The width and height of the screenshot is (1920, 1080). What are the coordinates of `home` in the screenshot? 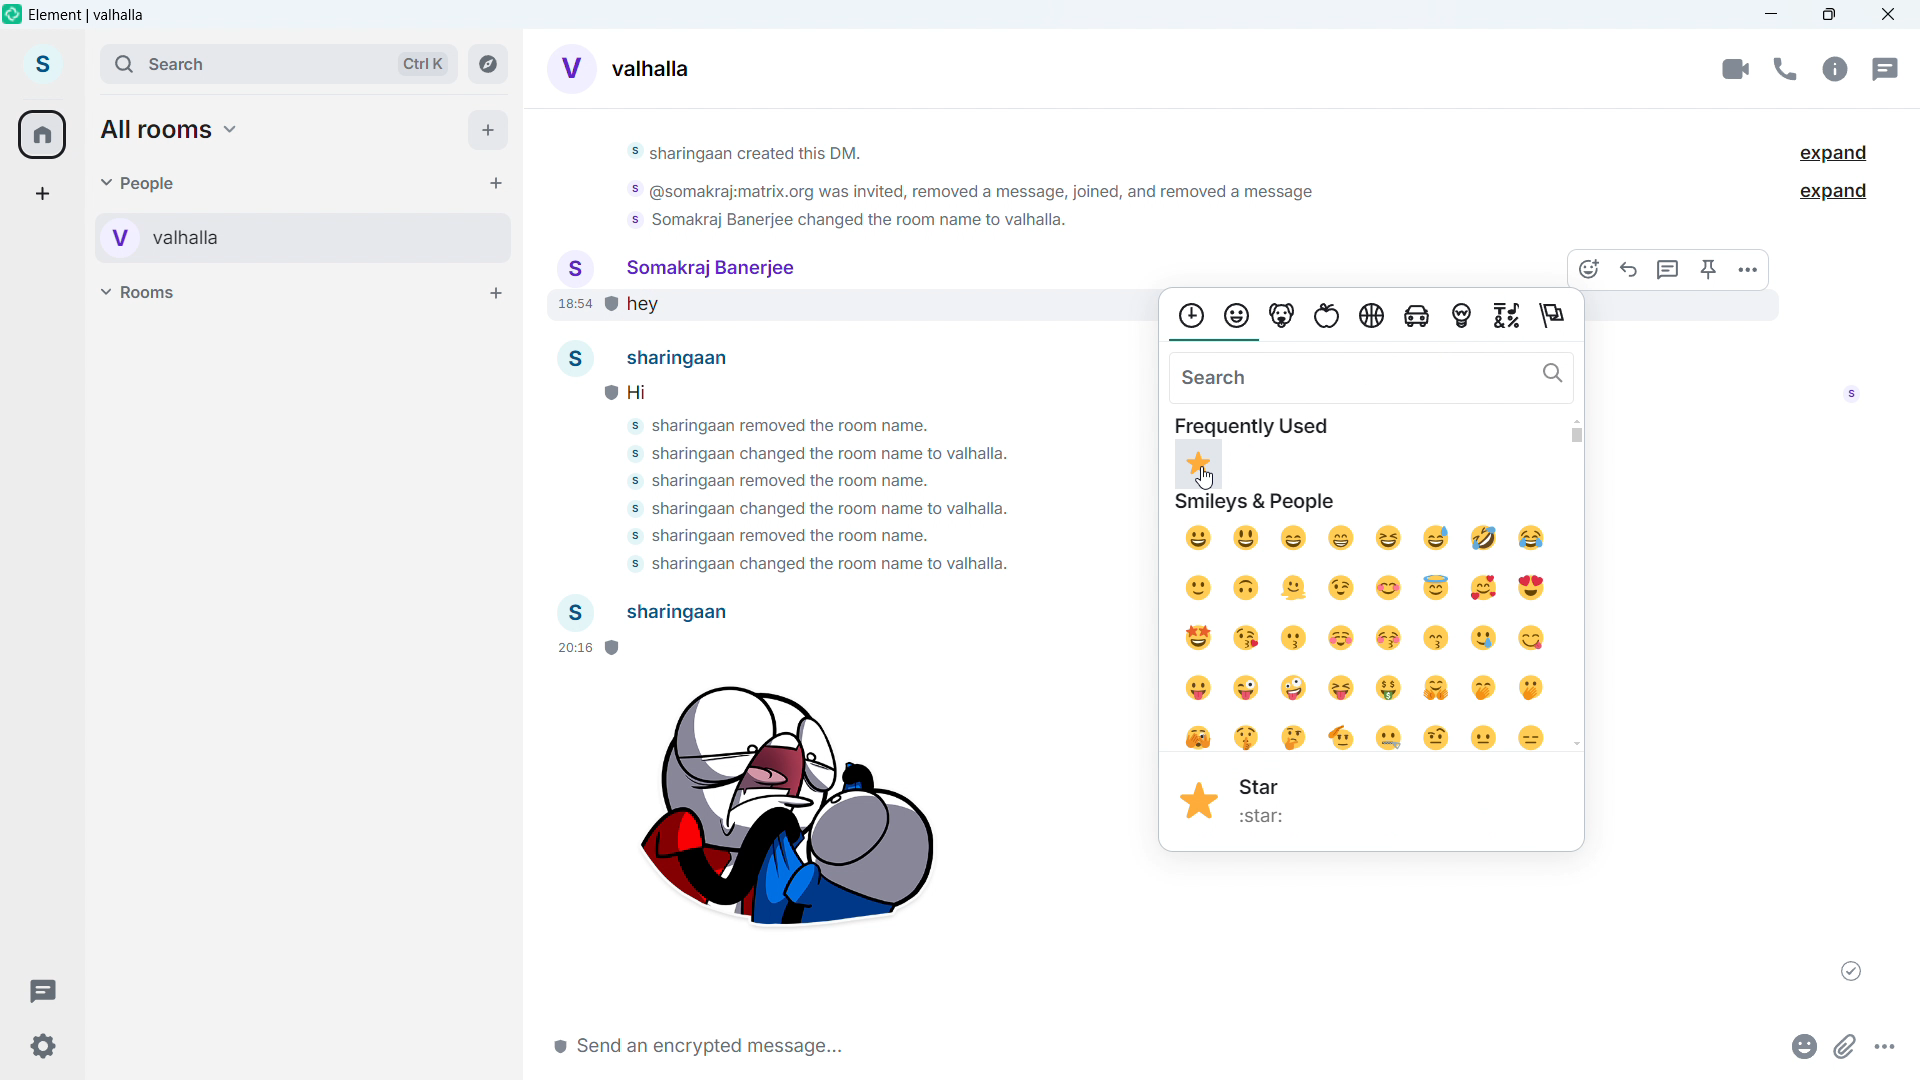 It's located at (43, 135).